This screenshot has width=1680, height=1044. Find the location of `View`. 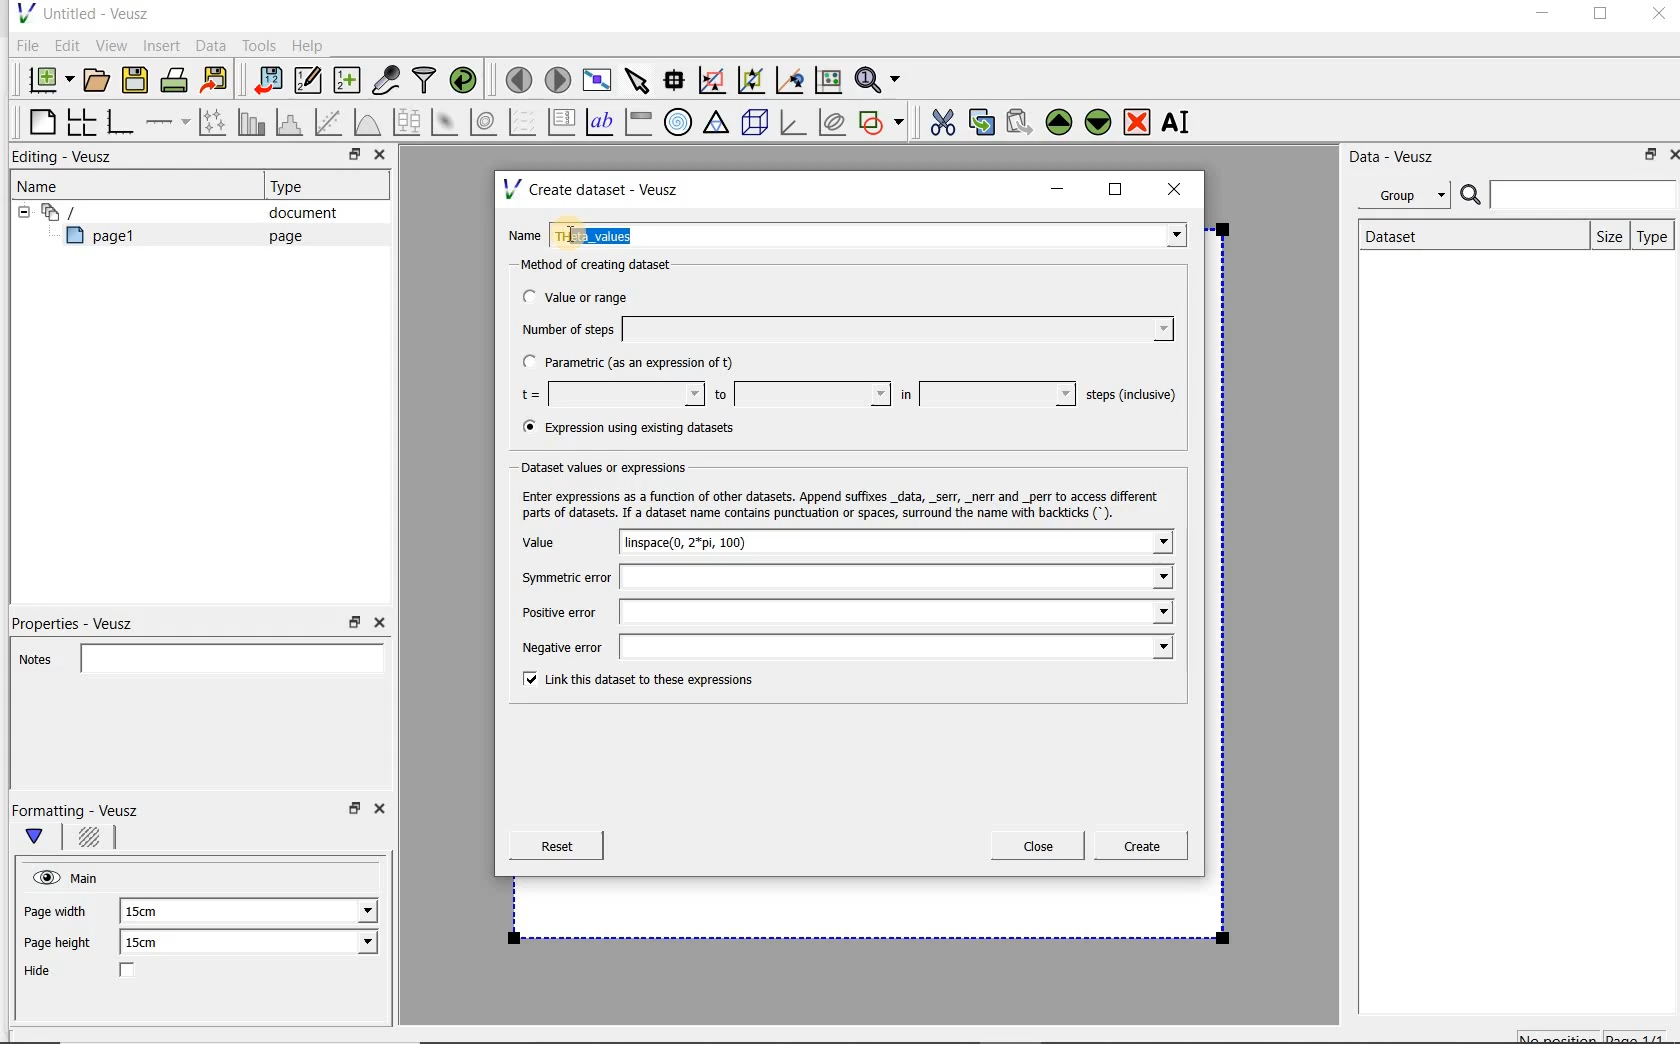

View is located at coordinates (111, 43).